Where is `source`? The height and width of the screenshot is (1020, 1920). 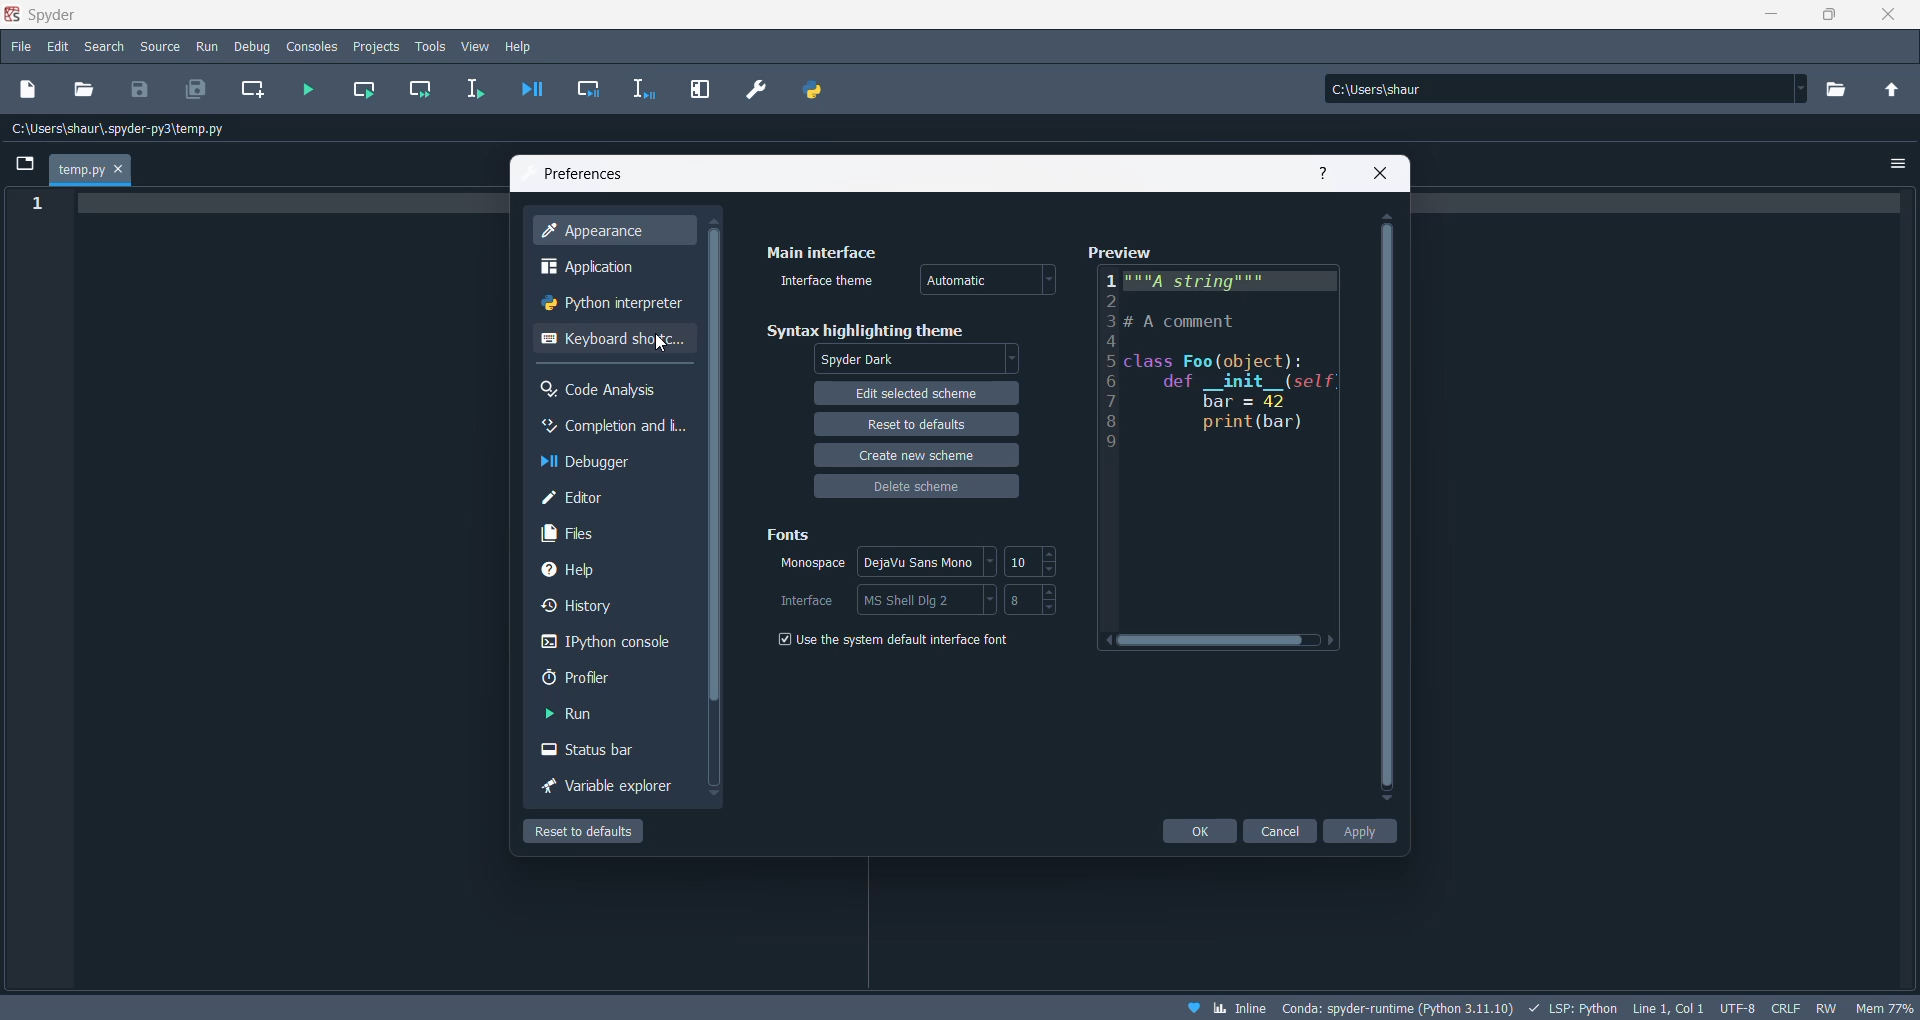 source is located at coordinates (161, 49).